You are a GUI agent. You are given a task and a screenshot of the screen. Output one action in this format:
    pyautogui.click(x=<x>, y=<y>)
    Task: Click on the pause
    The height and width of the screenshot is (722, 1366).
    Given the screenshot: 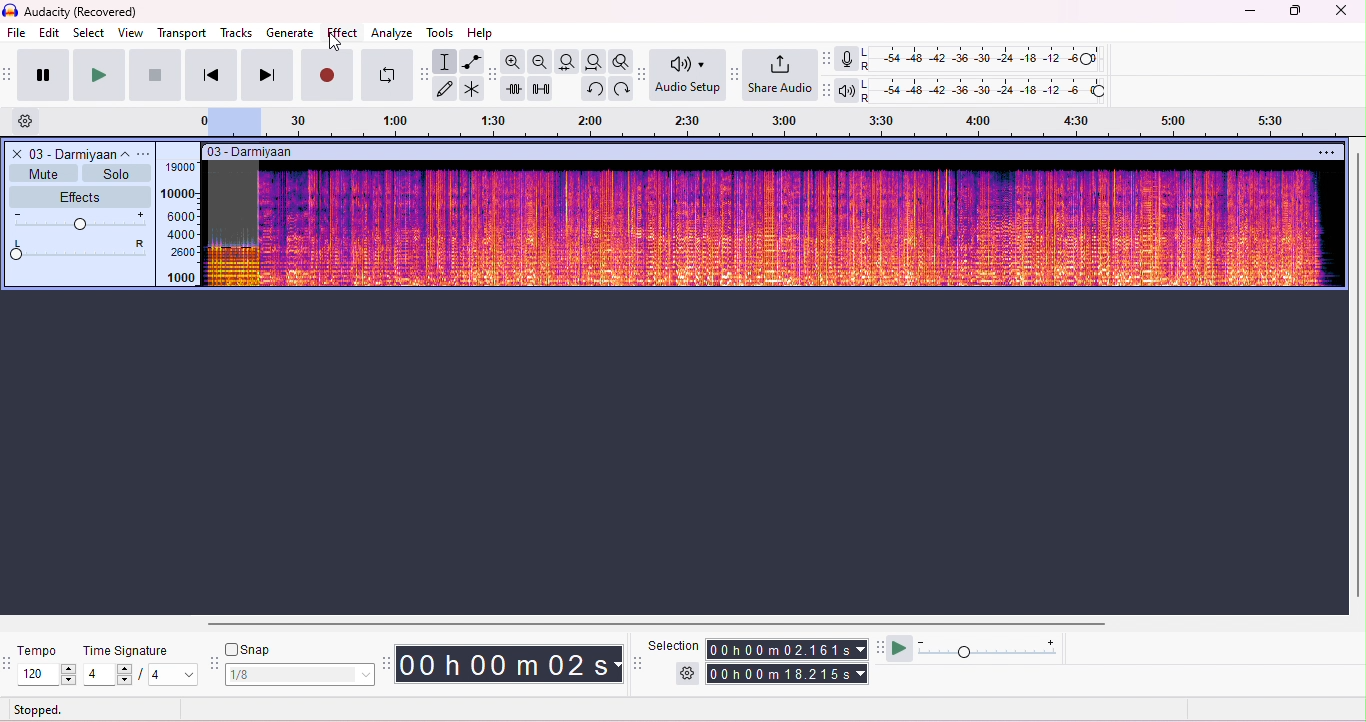 What is the action you would take?
    pyautogui.click(x=45, y=74)
    